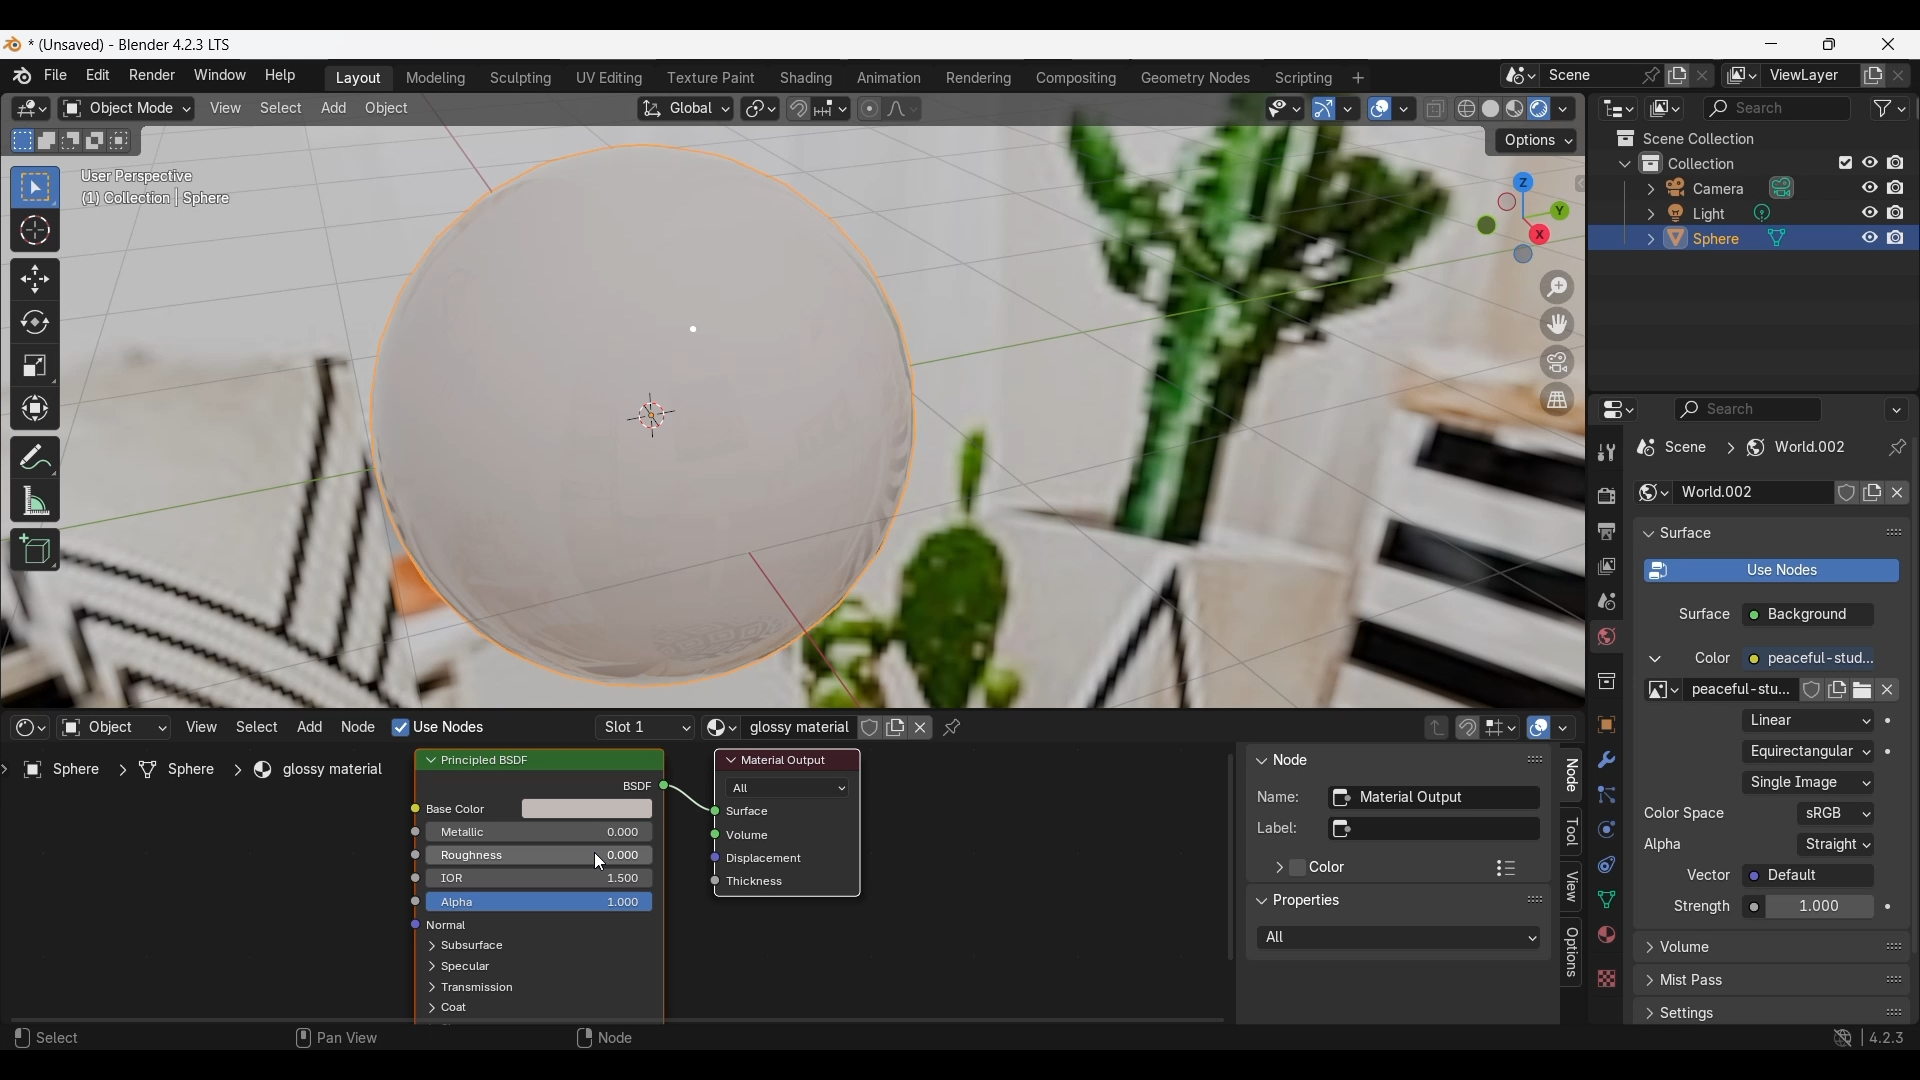 Image resolution: width=1920 pixels, height=1080 pixels. What do you see at coordinates (1539, 108) in the screenshot?
I see `Viewport shading: rendered` at bounding box center [1539, 108].